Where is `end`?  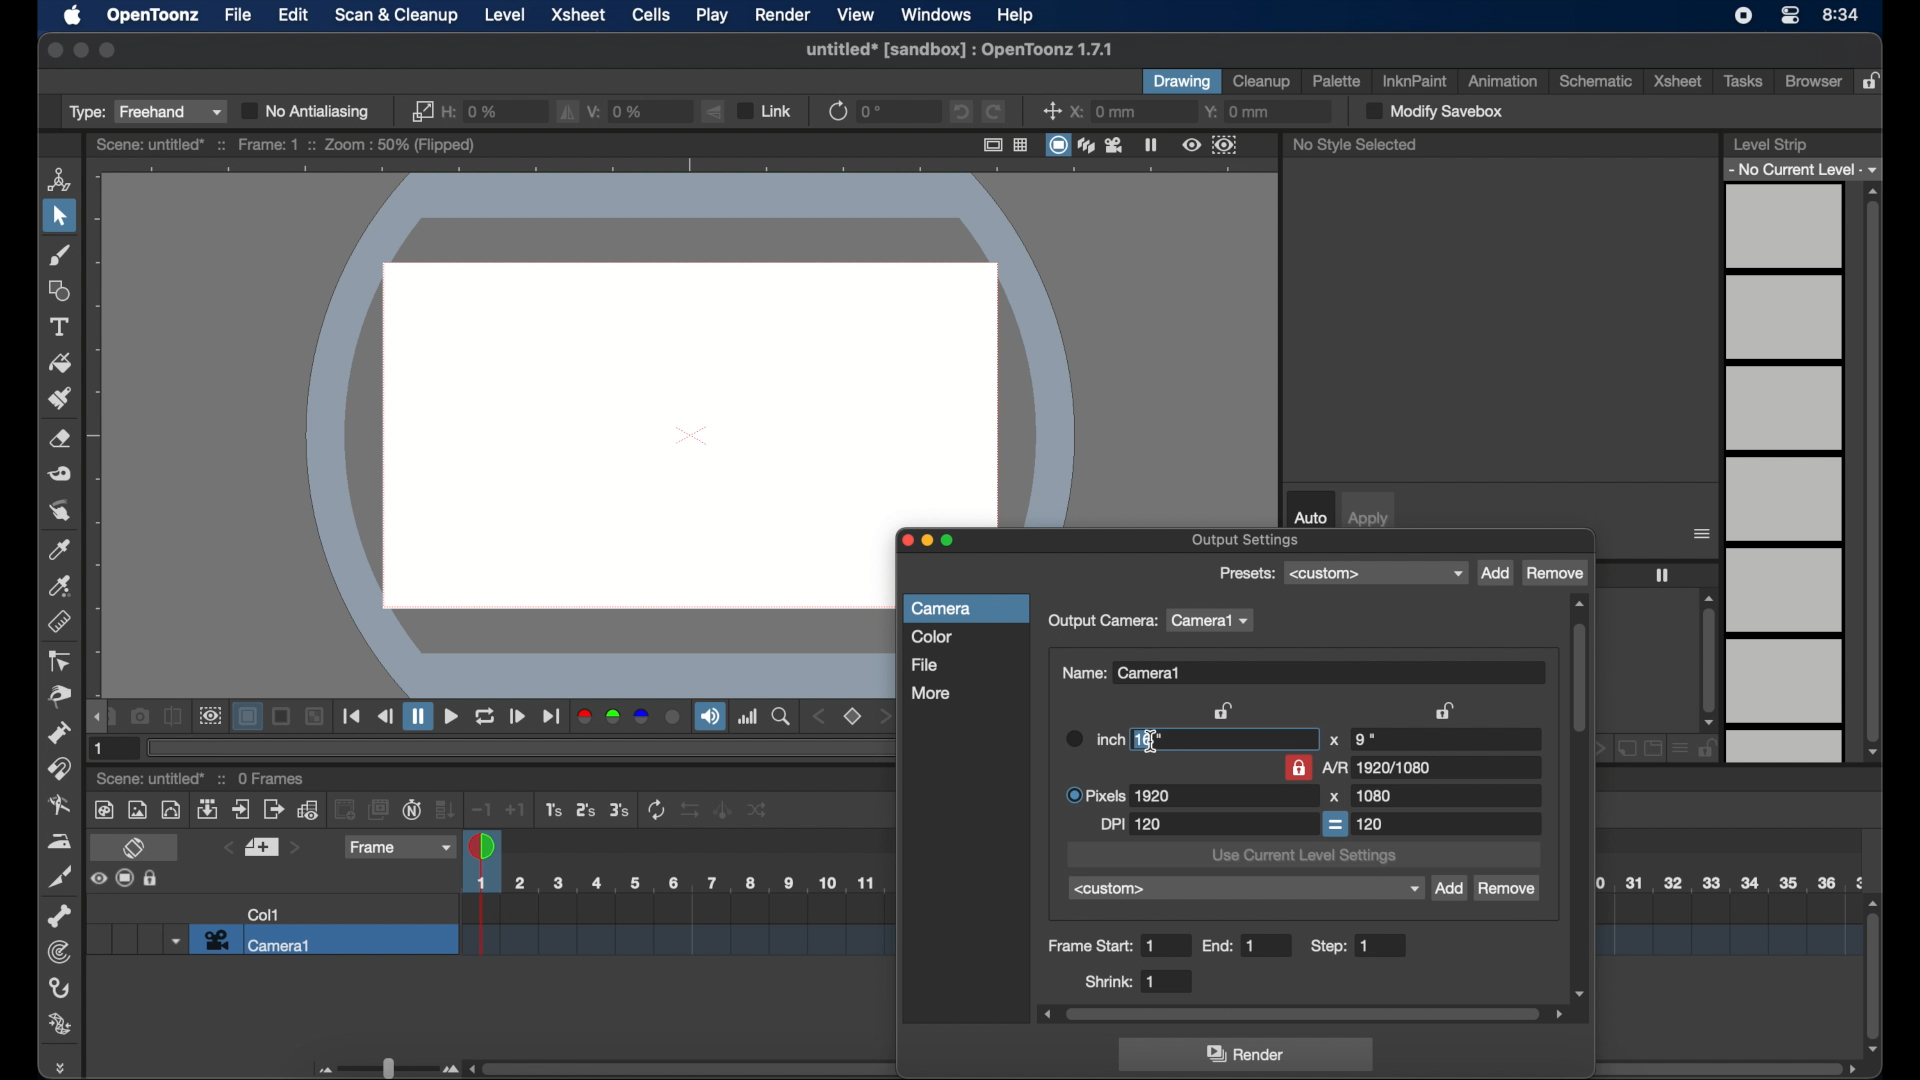 end is located at coordinates (1232, 946).